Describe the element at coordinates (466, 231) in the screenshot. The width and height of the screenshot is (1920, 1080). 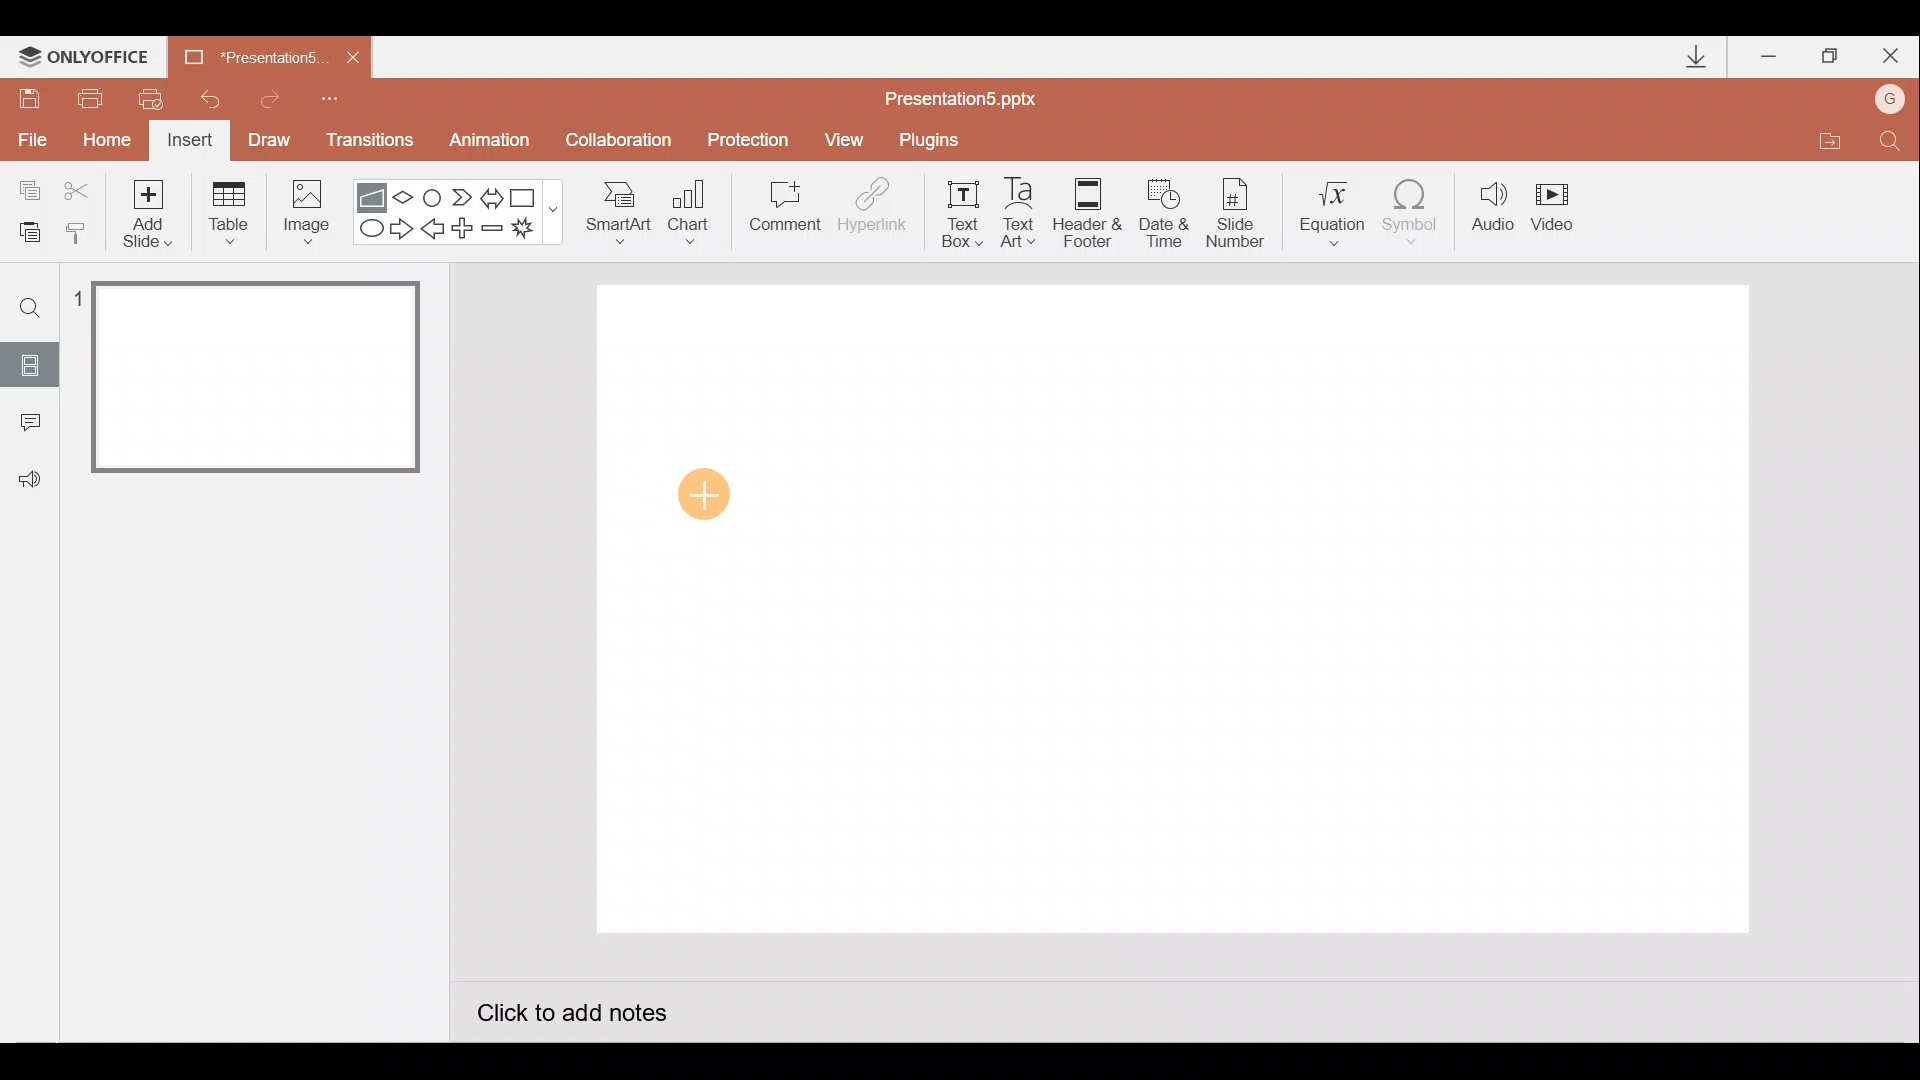
I see `Plus` at that location.